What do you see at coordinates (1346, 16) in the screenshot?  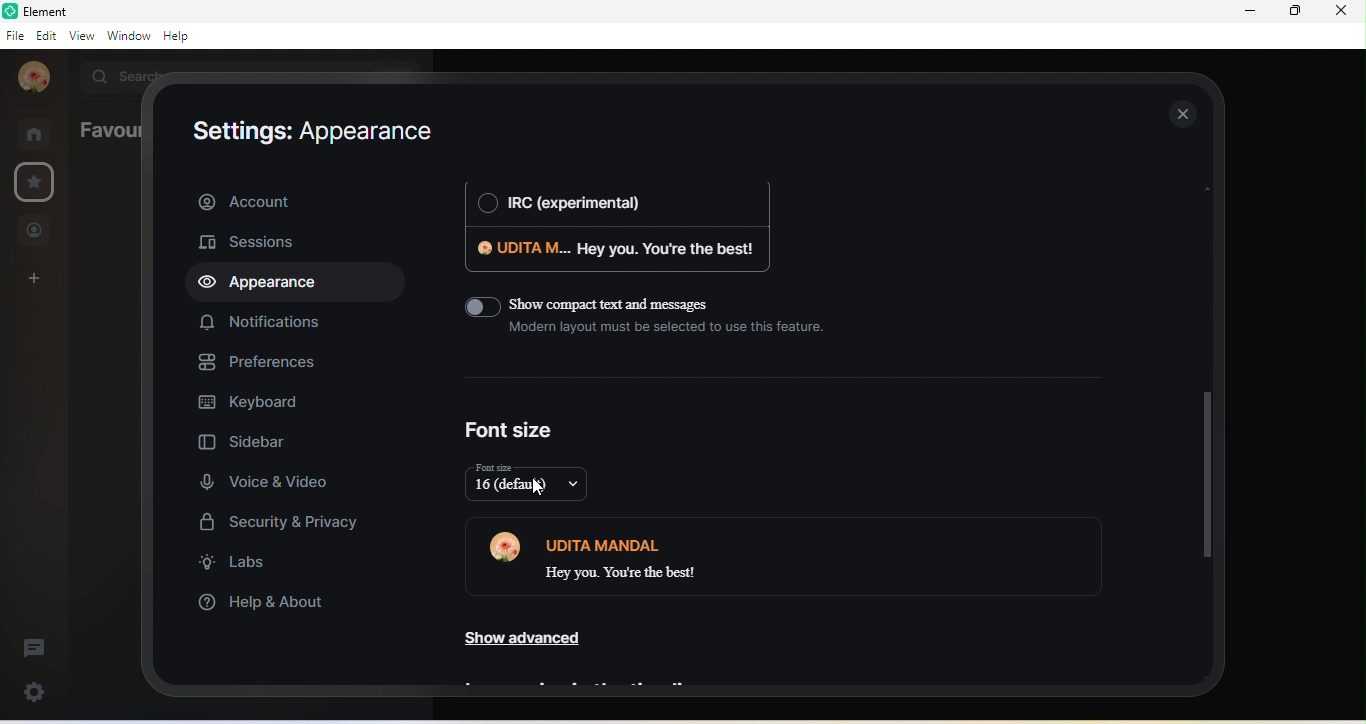 I see `close` at bounding box center [1346, 16].